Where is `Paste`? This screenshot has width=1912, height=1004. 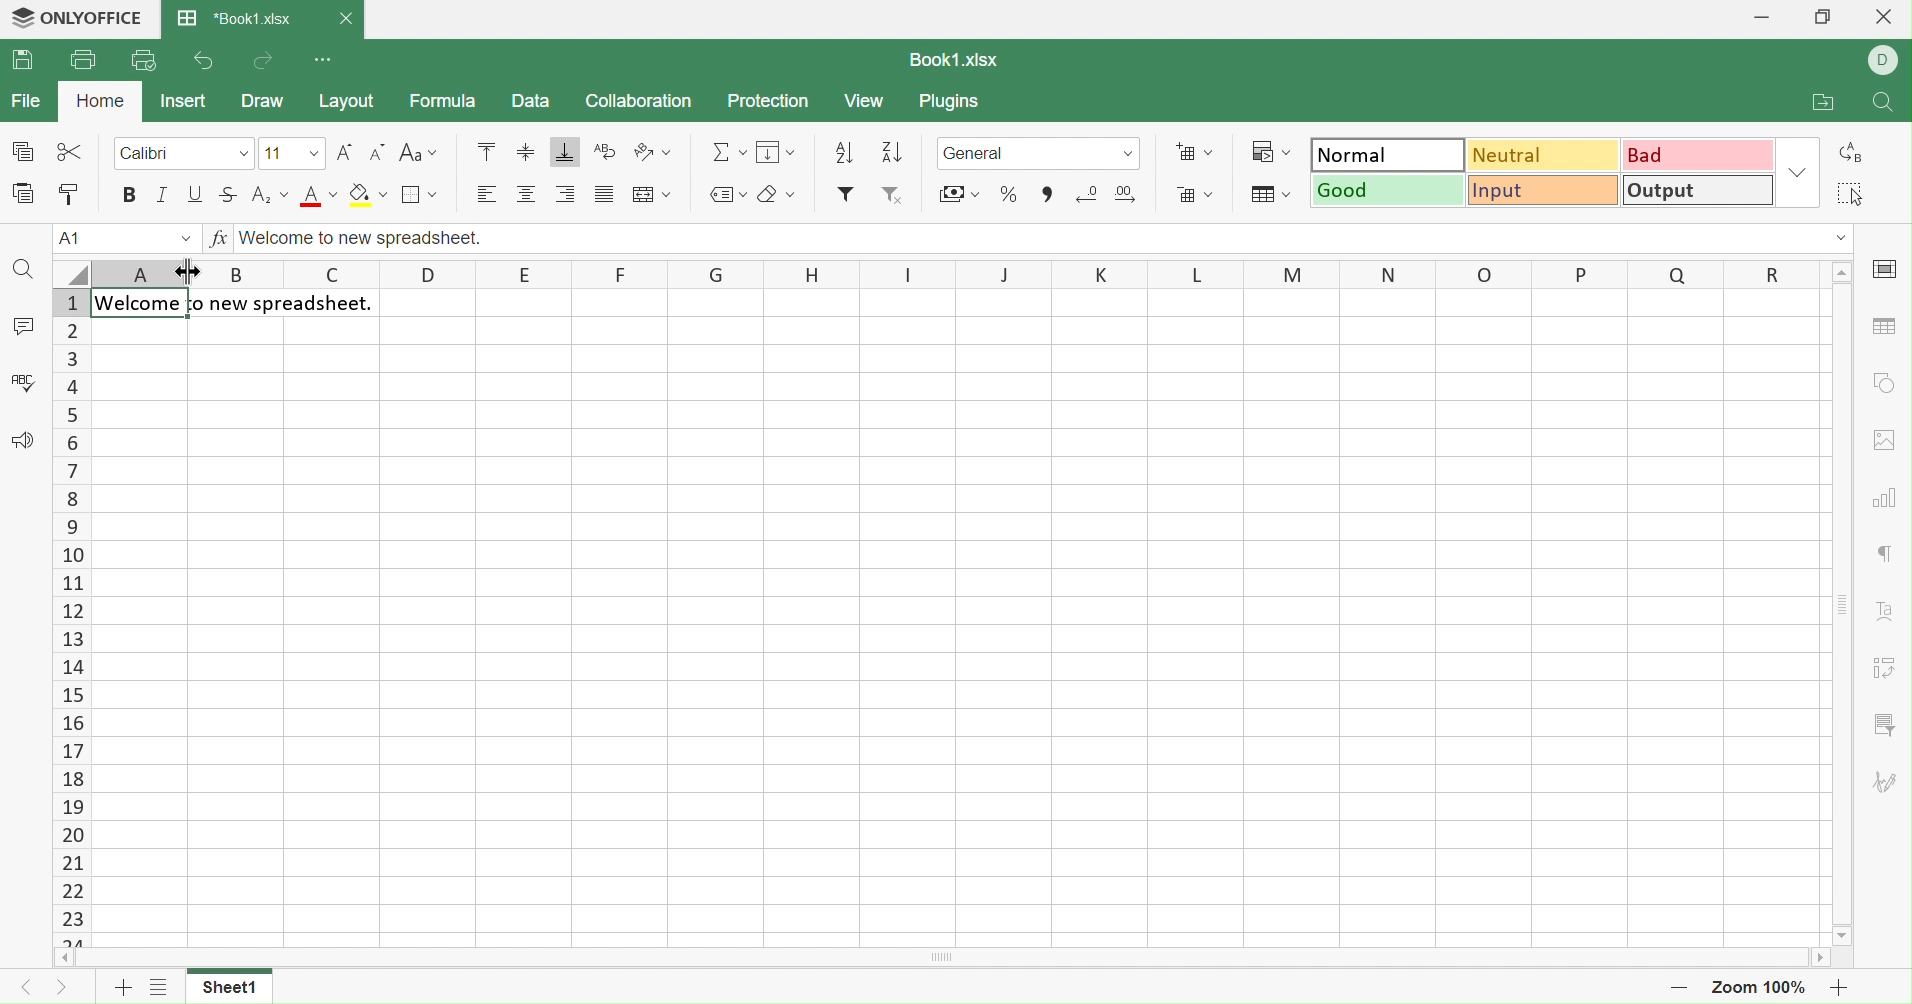 Paste is located at coordinates (20, 193).